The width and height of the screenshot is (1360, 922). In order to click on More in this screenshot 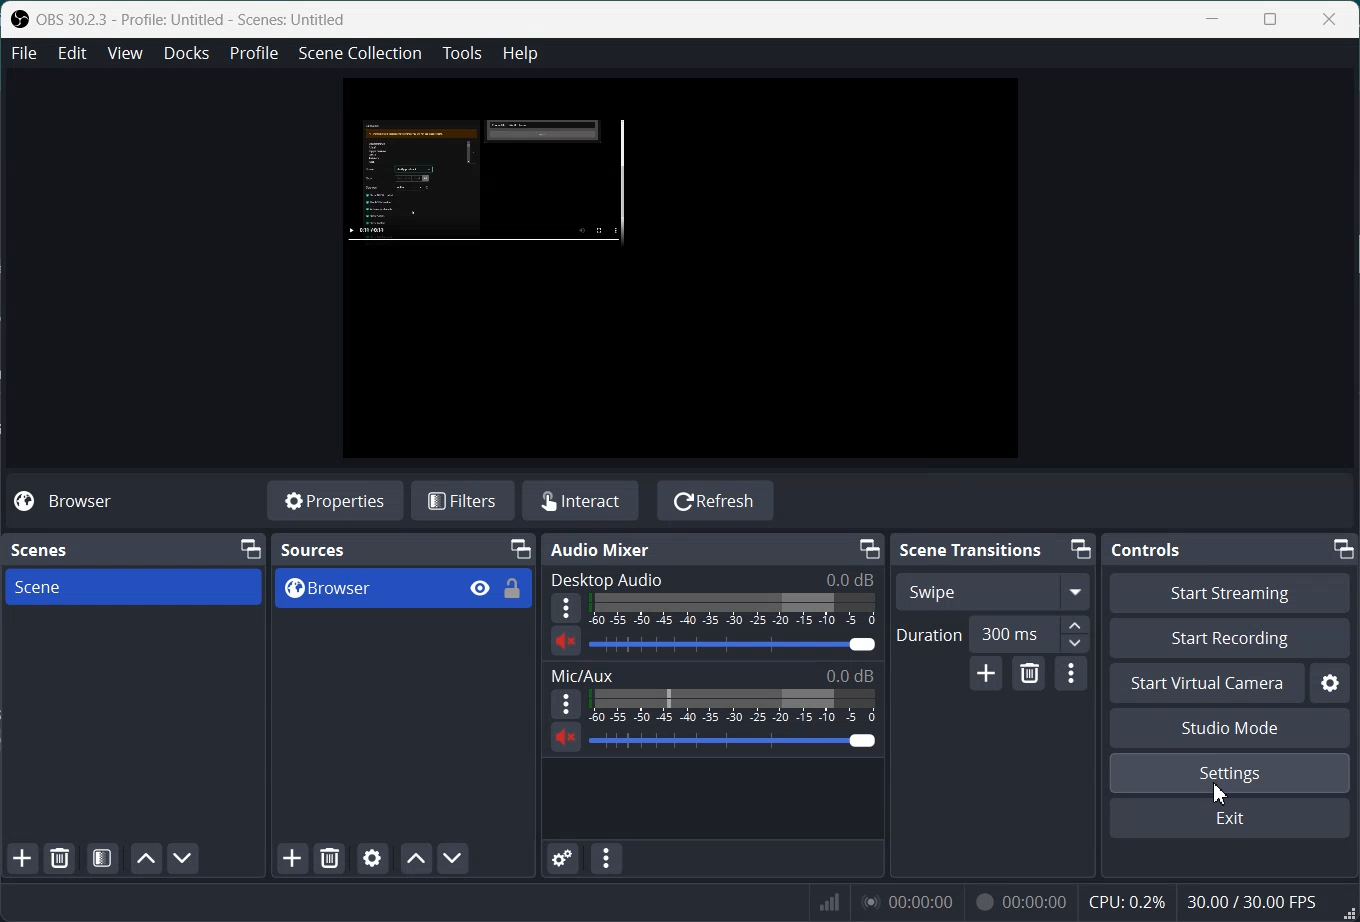, I will do `click(564, 609)`.